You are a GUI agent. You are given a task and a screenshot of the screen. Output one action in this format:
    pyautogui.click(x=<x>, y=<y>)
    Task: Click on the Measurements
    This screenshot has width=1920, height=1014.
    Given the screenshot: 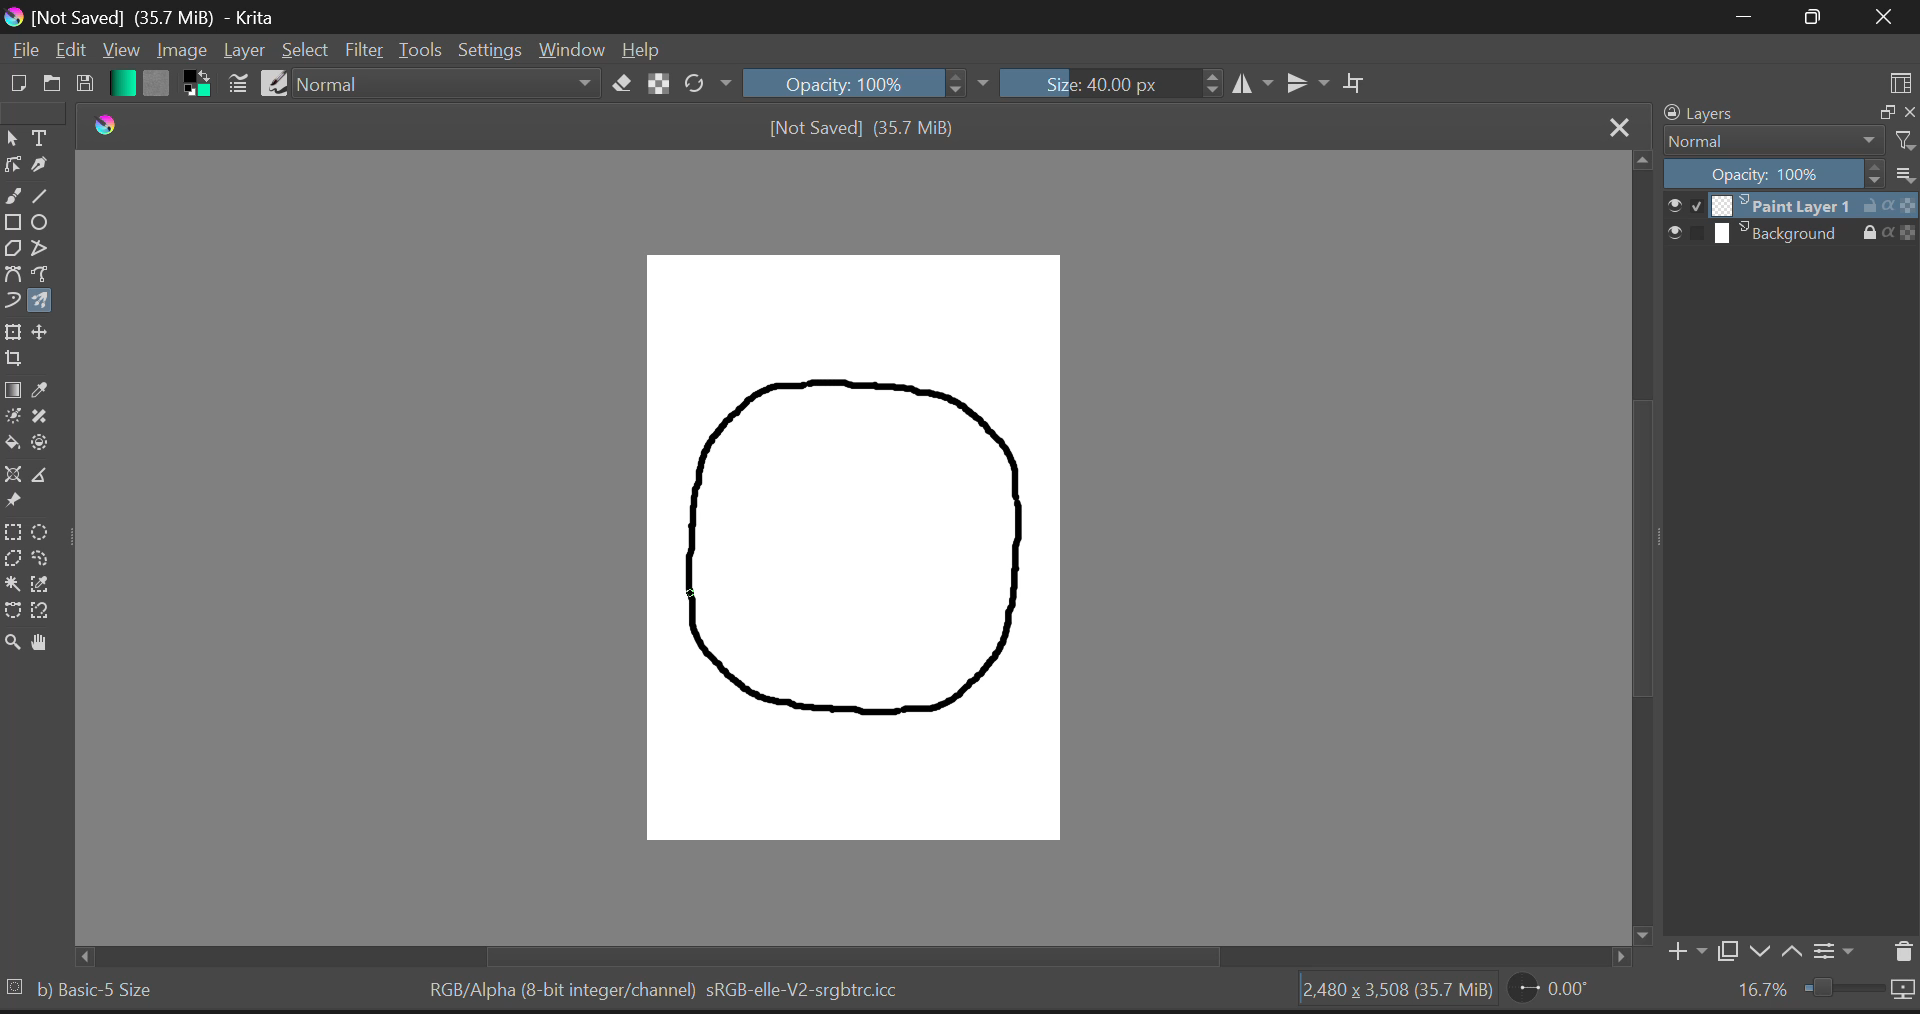 What is the action you would take?
    pyautogui.click(x=48, y=479)
    